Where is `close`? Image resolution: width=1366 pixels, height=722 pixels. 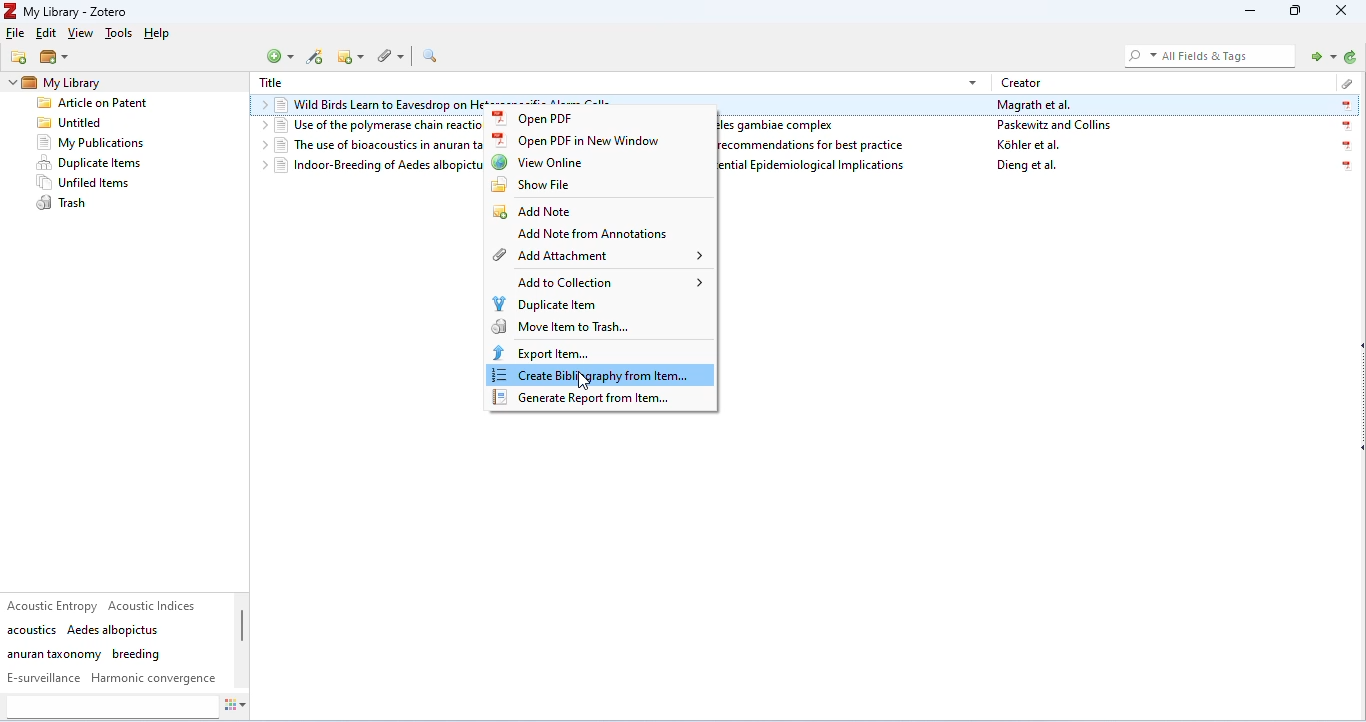
close is located at coordinates (1343, 11).